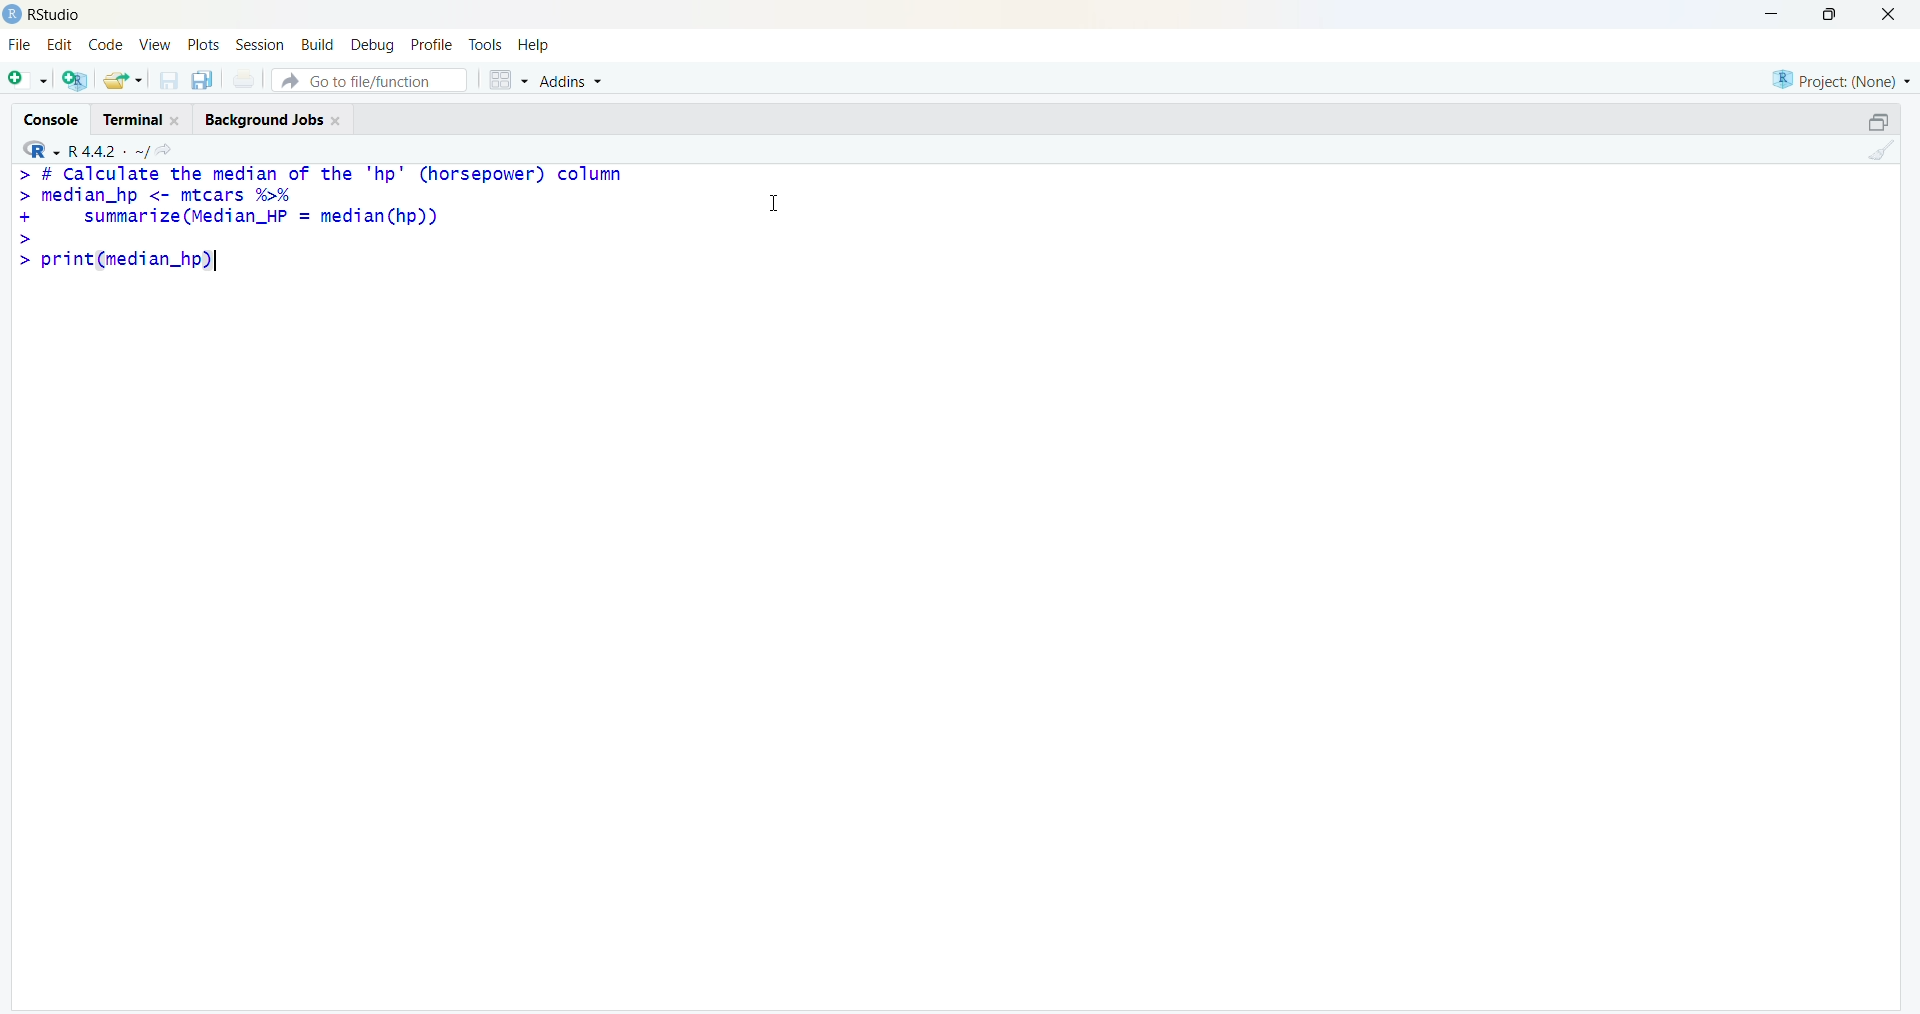  What do you see at coordinates (177, 120) in the screenshot?
I see `Close ` at bounding box center [177, 120].